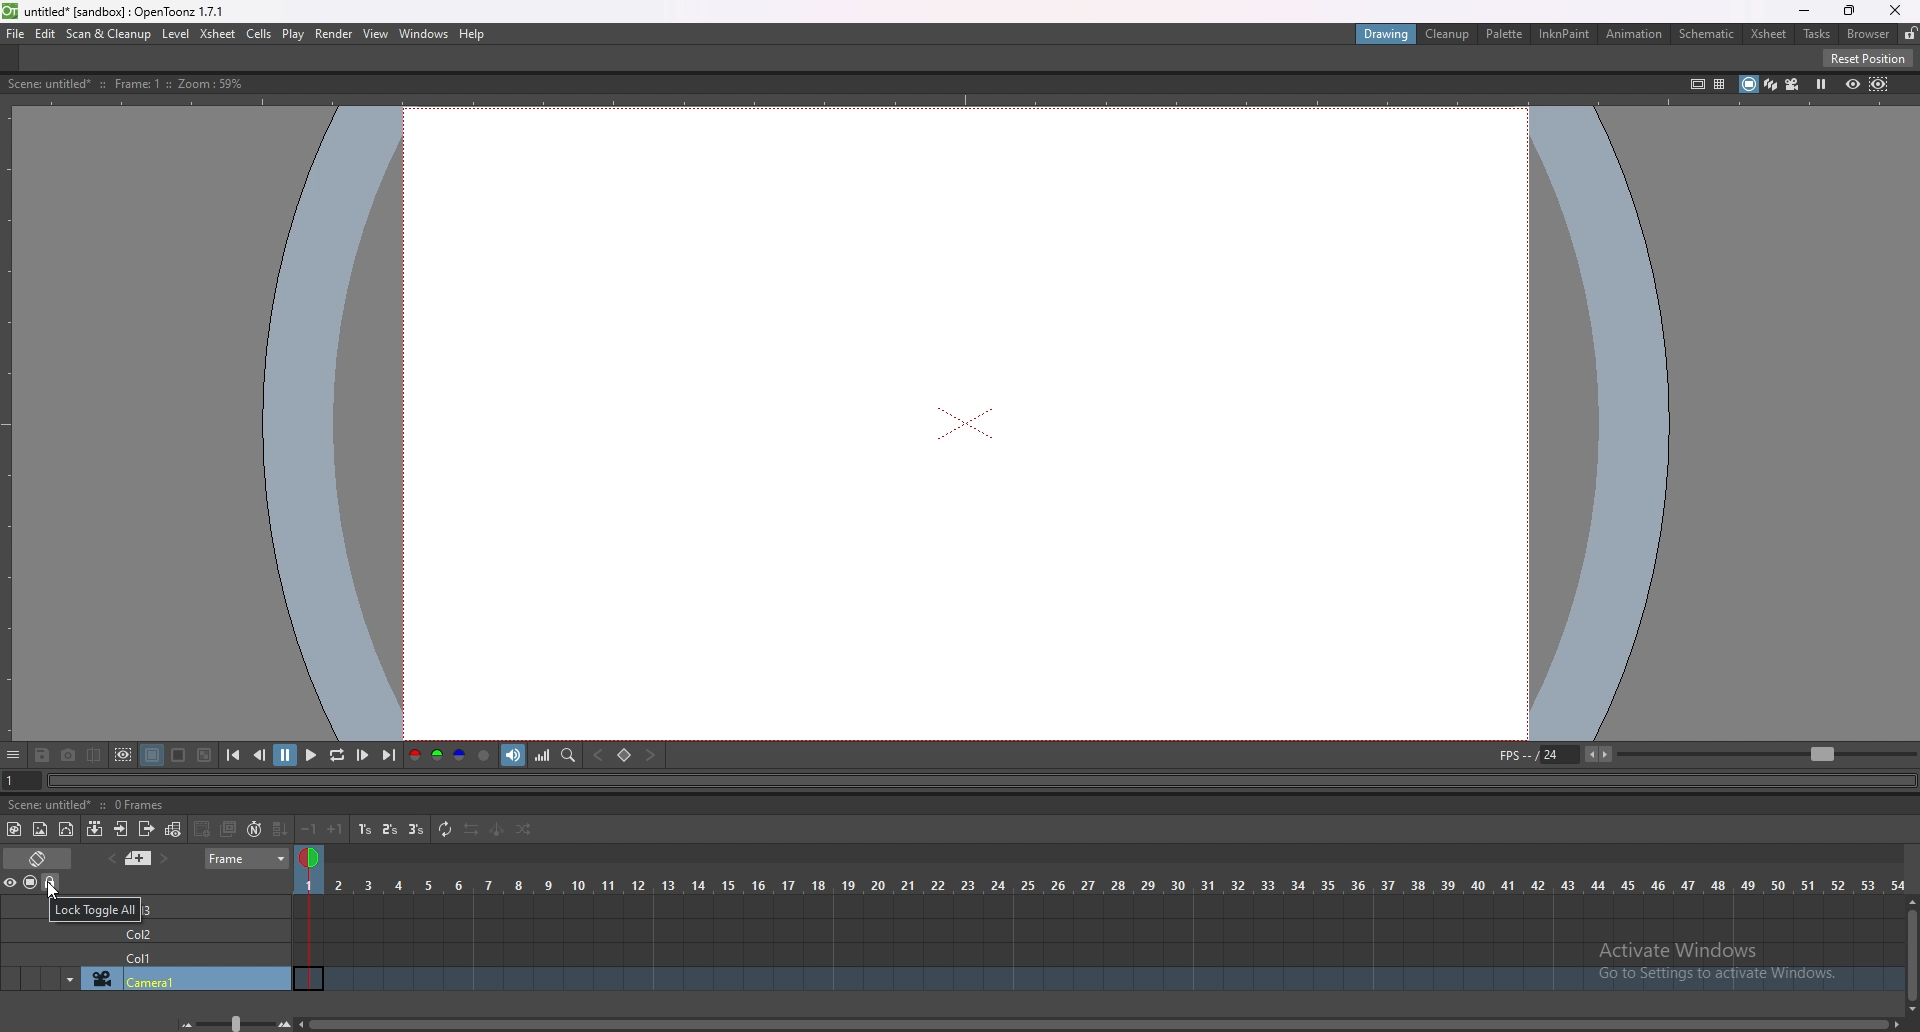 Image resolution: width=1920 pixels, height=1032 pixels. I want to click on random, so click(524, 831).